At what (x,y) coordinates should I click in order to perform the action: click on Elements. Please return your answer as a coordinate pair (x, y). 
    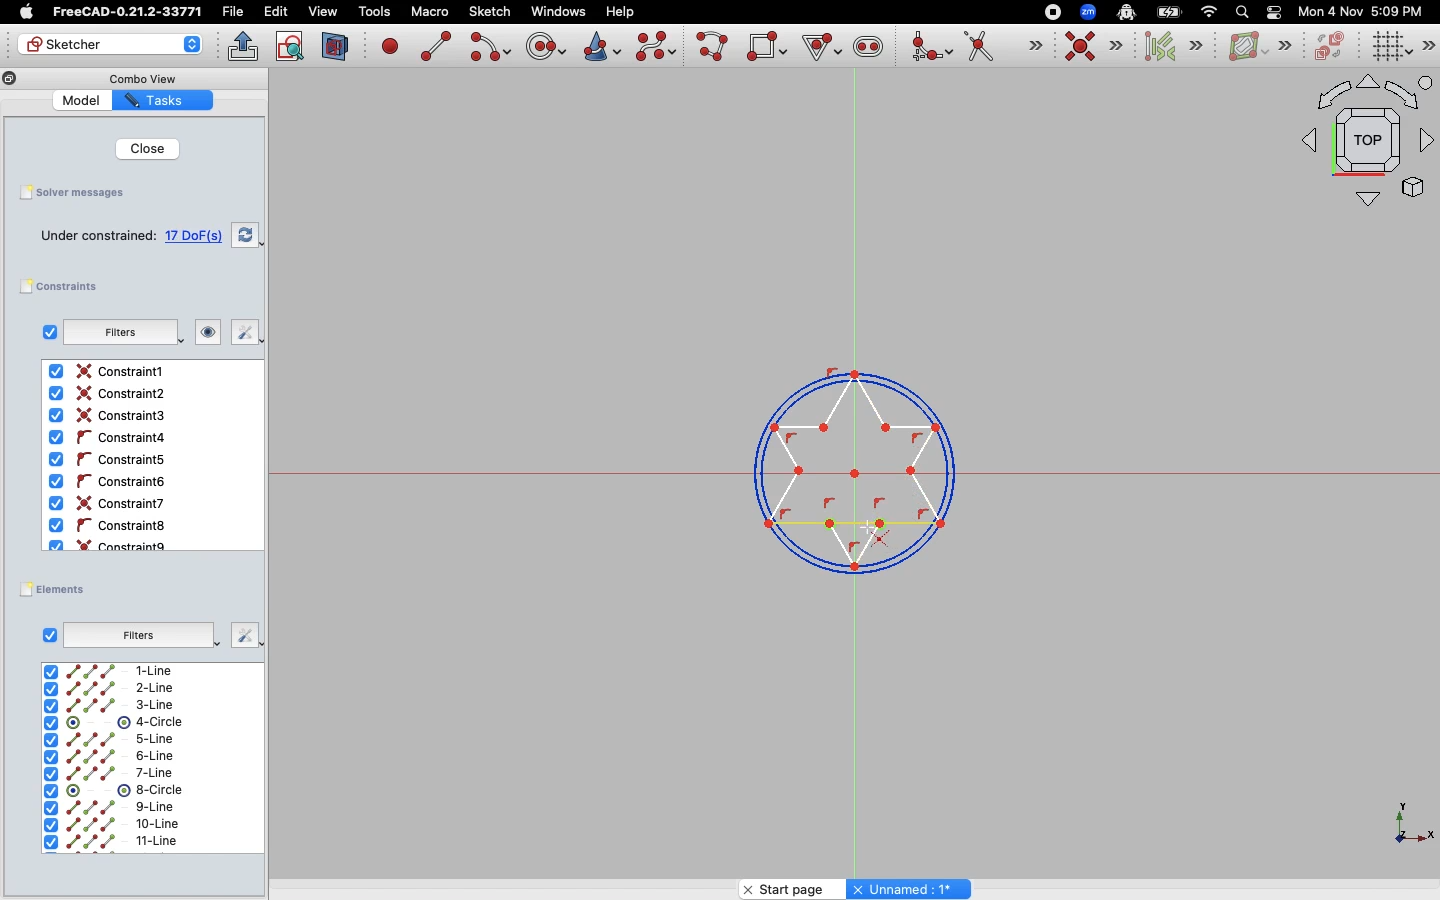
    Looking at the image, I should click on (58, 589).